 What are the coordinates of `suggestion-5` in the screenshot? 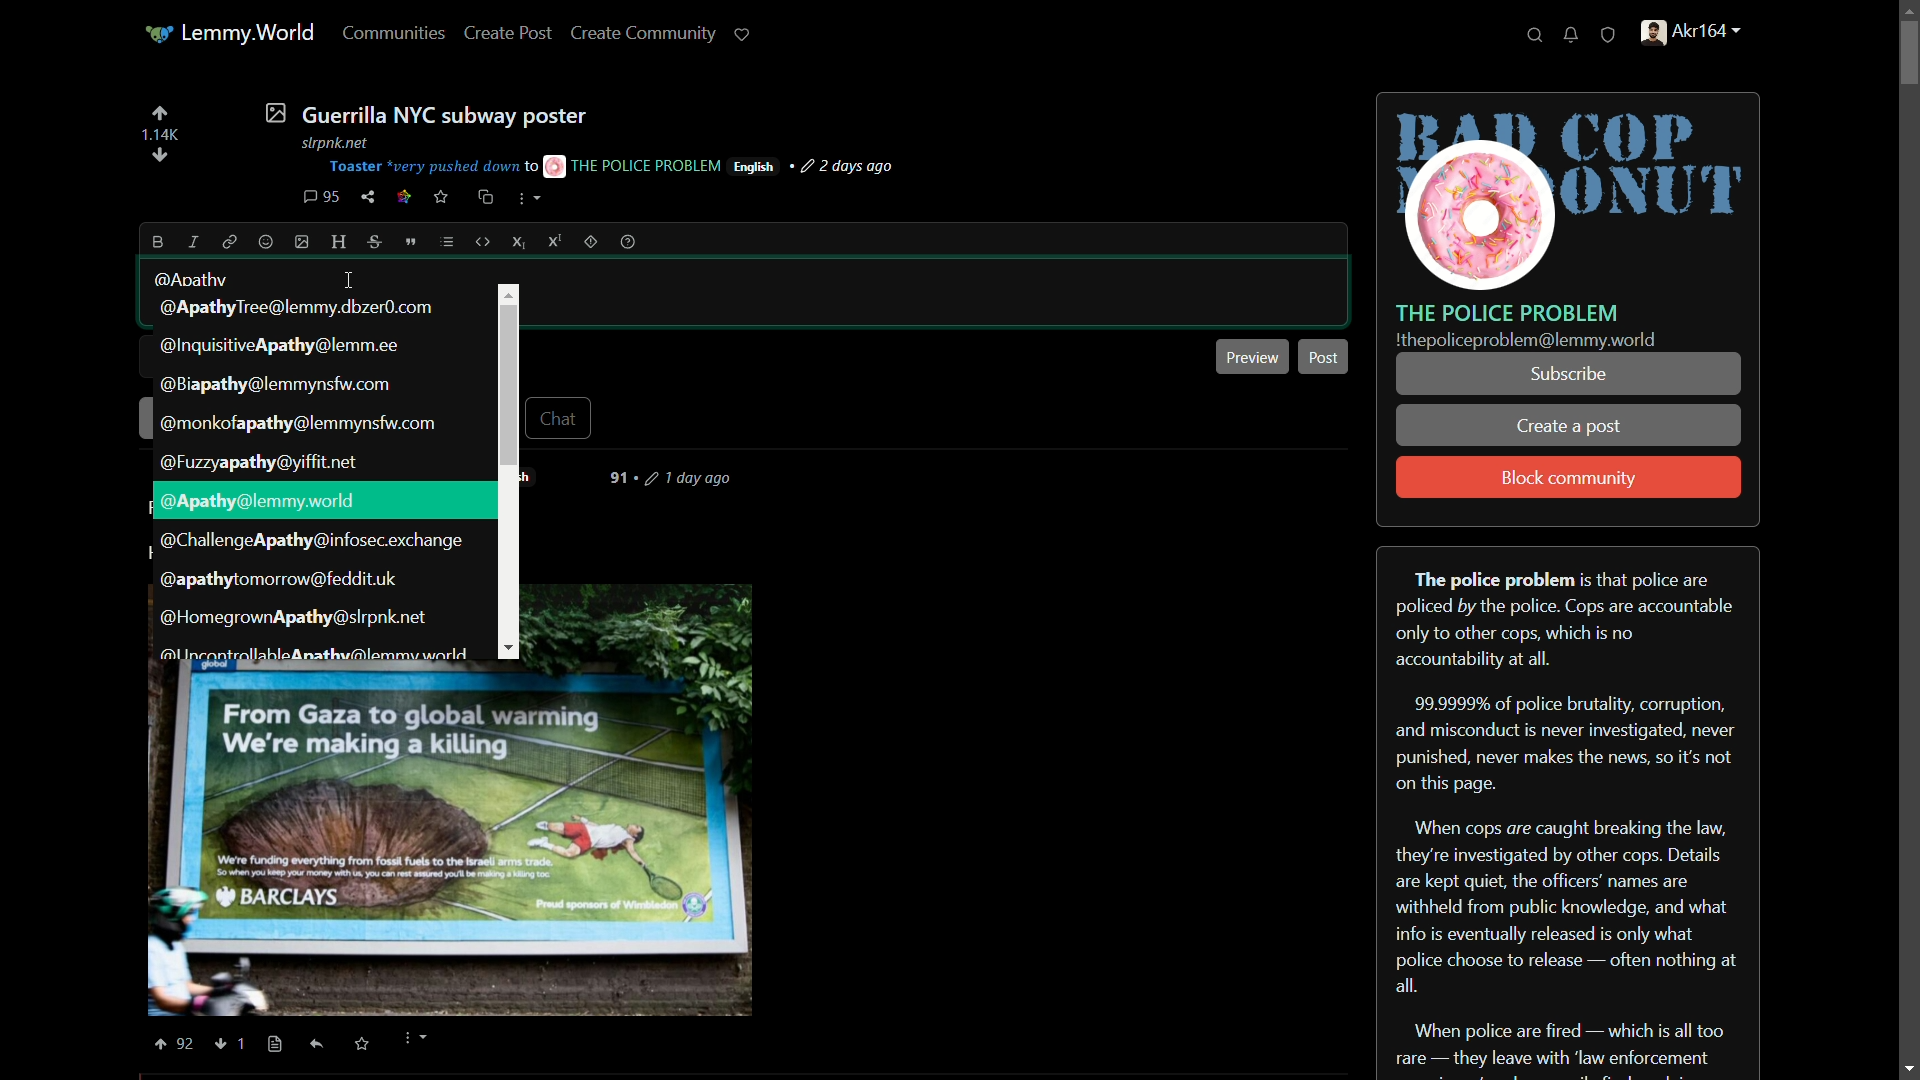 It's located at (261, 463).